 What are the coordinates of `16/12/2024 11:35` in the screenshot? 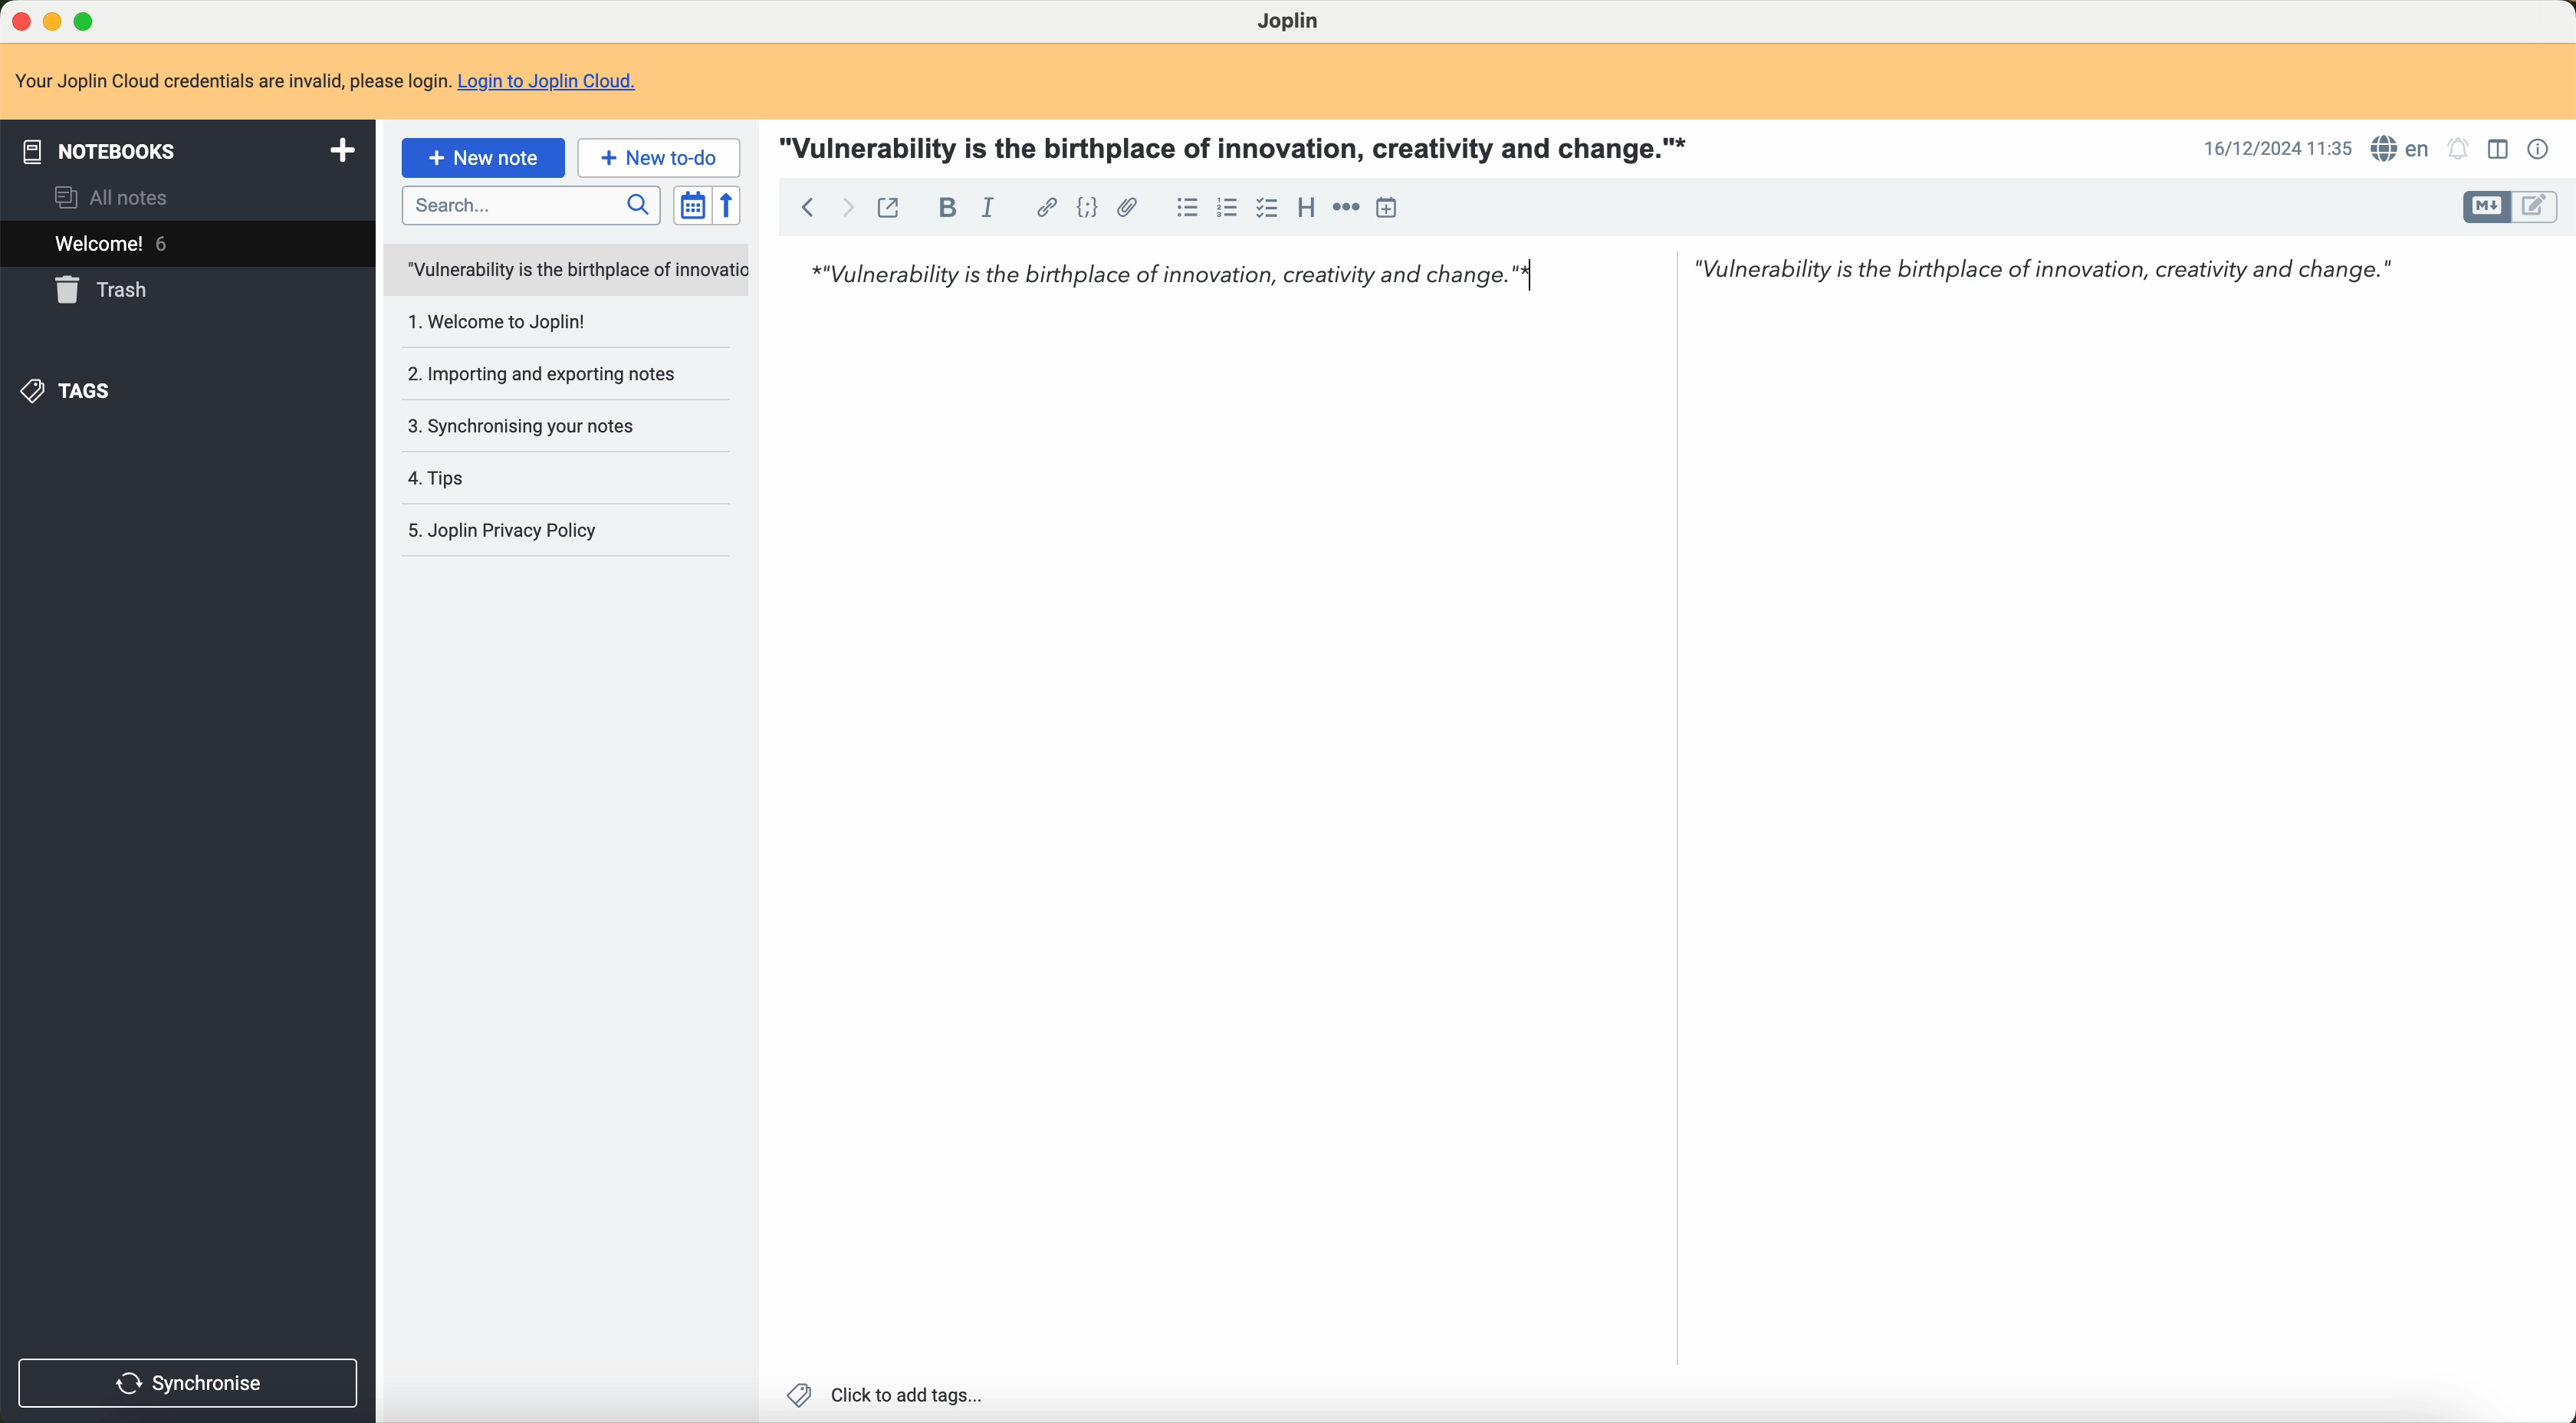 It's located at (2273, 149).